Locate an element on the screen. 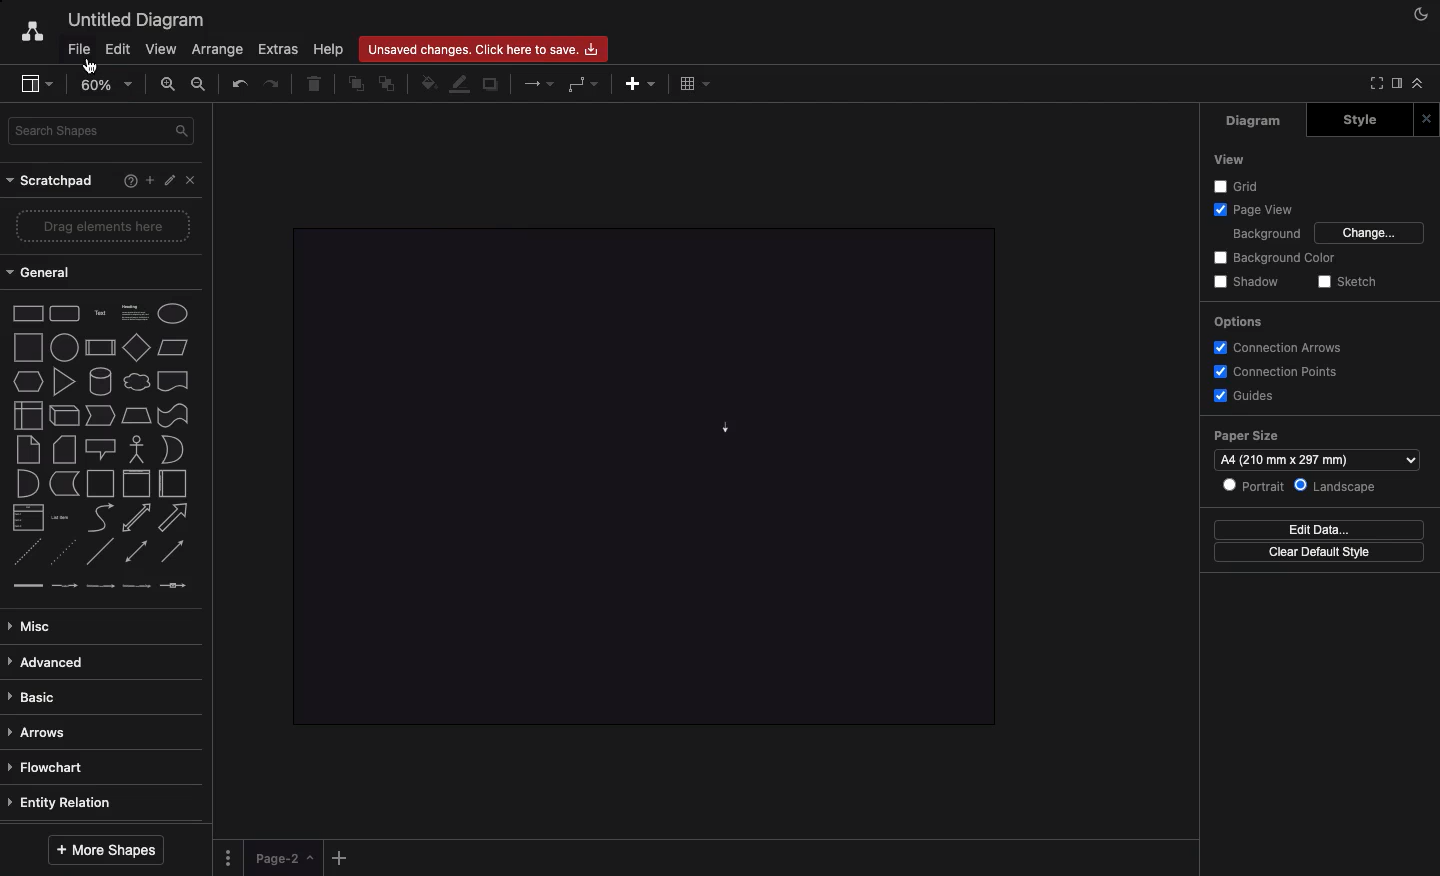 The image size is (1440, 876). Scratchpad is located at coordinates (52, 180).